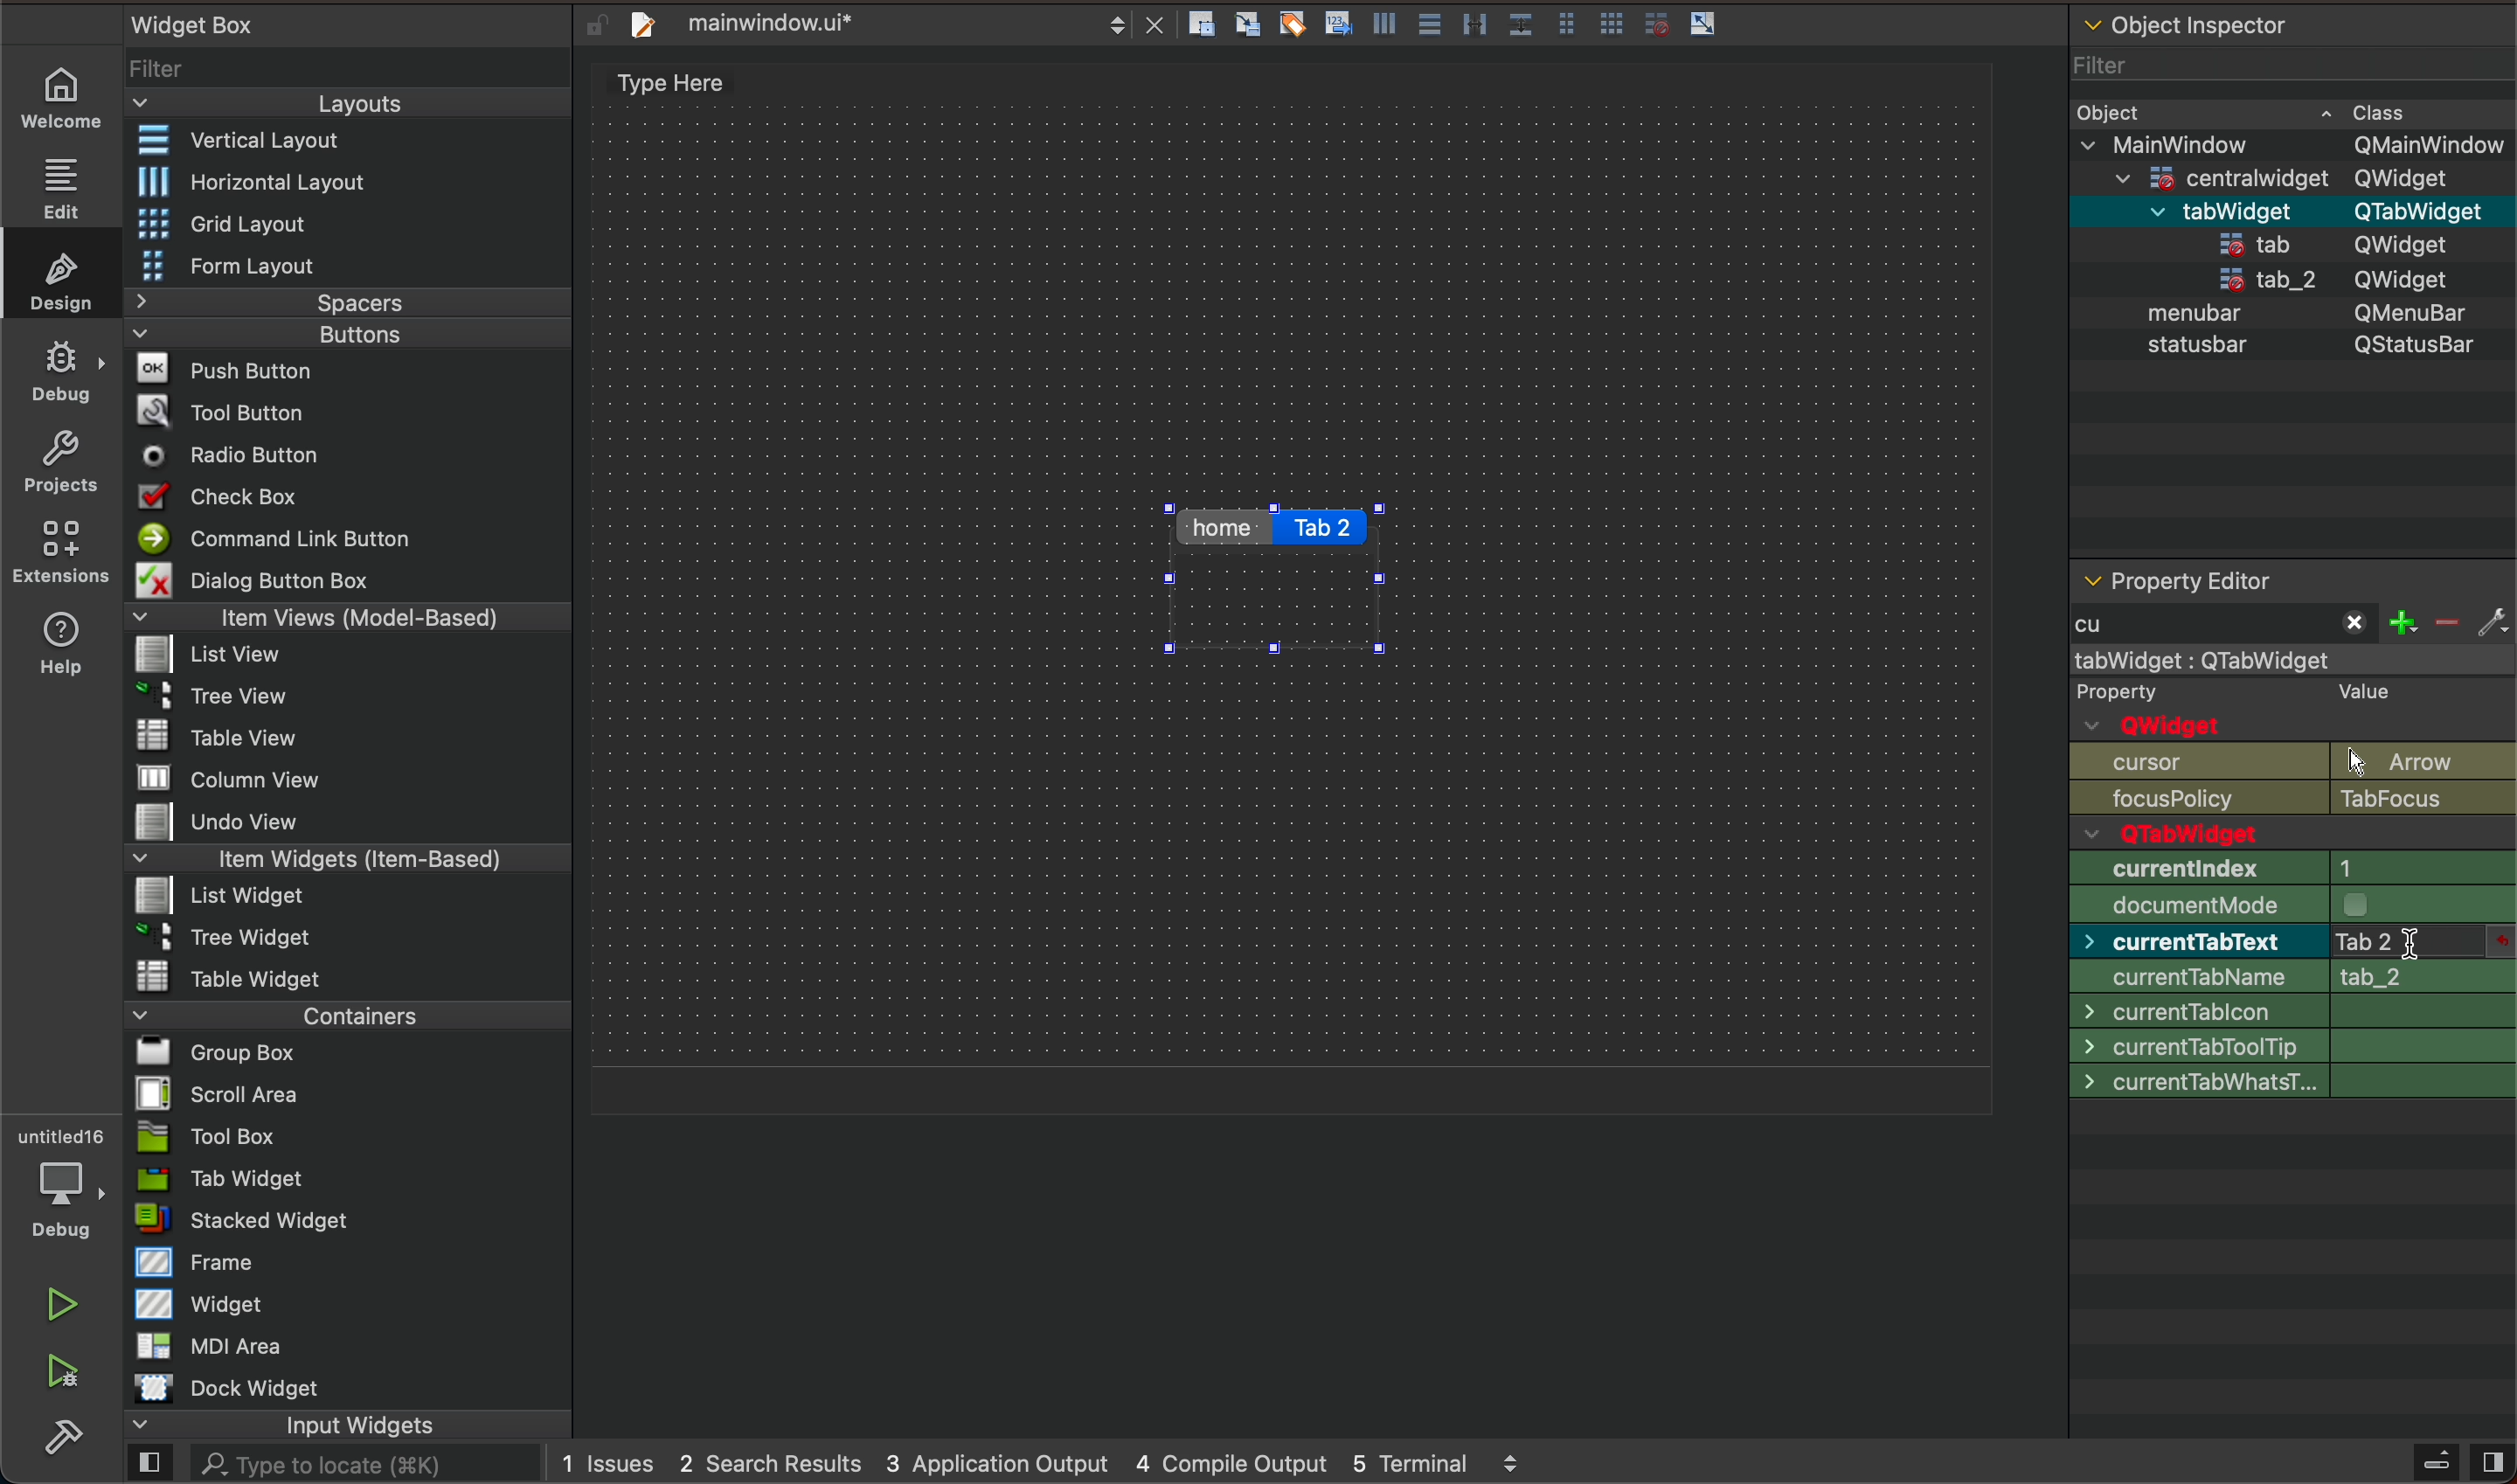  I want to click on qobject, so click(2288, 707).